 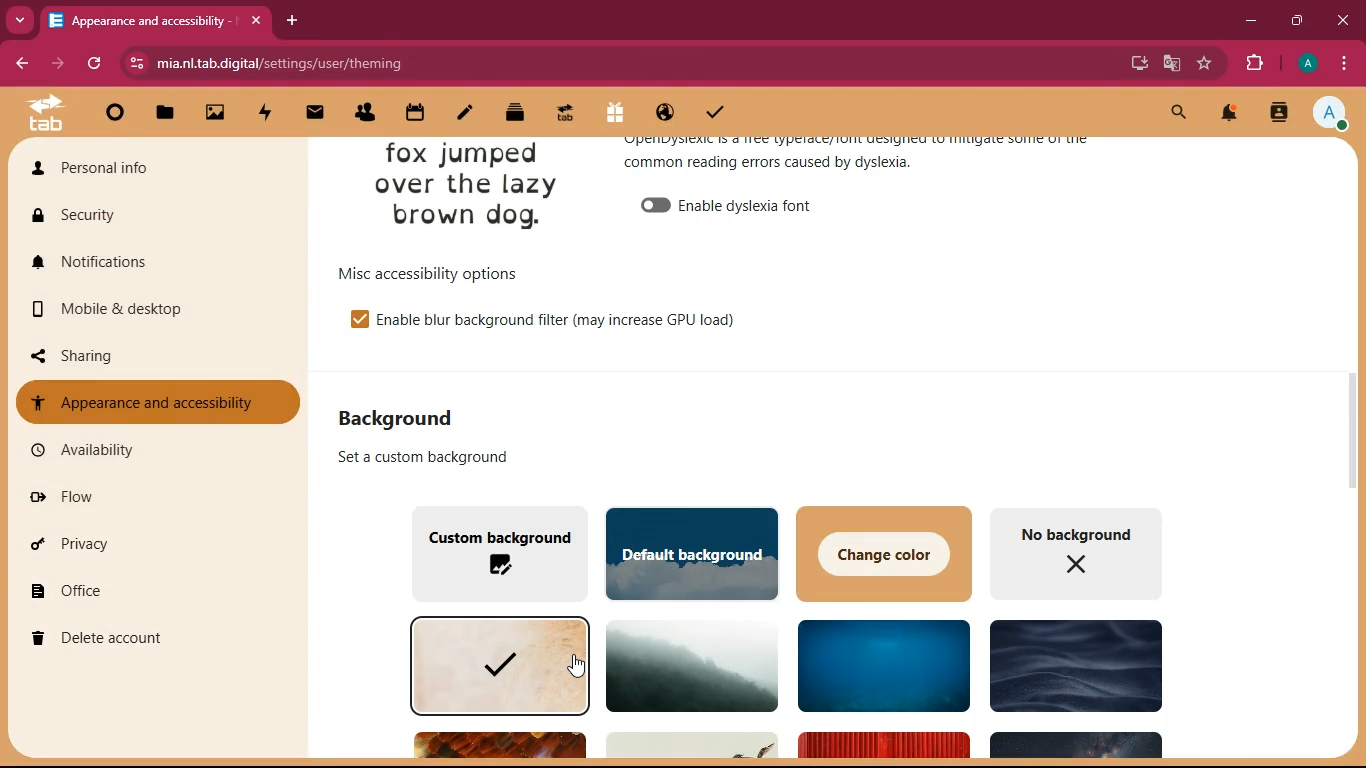 What do you see at coordinates (1170, 66) in the screenshot?
I see `google translate` at bounding box center [1170, 66].